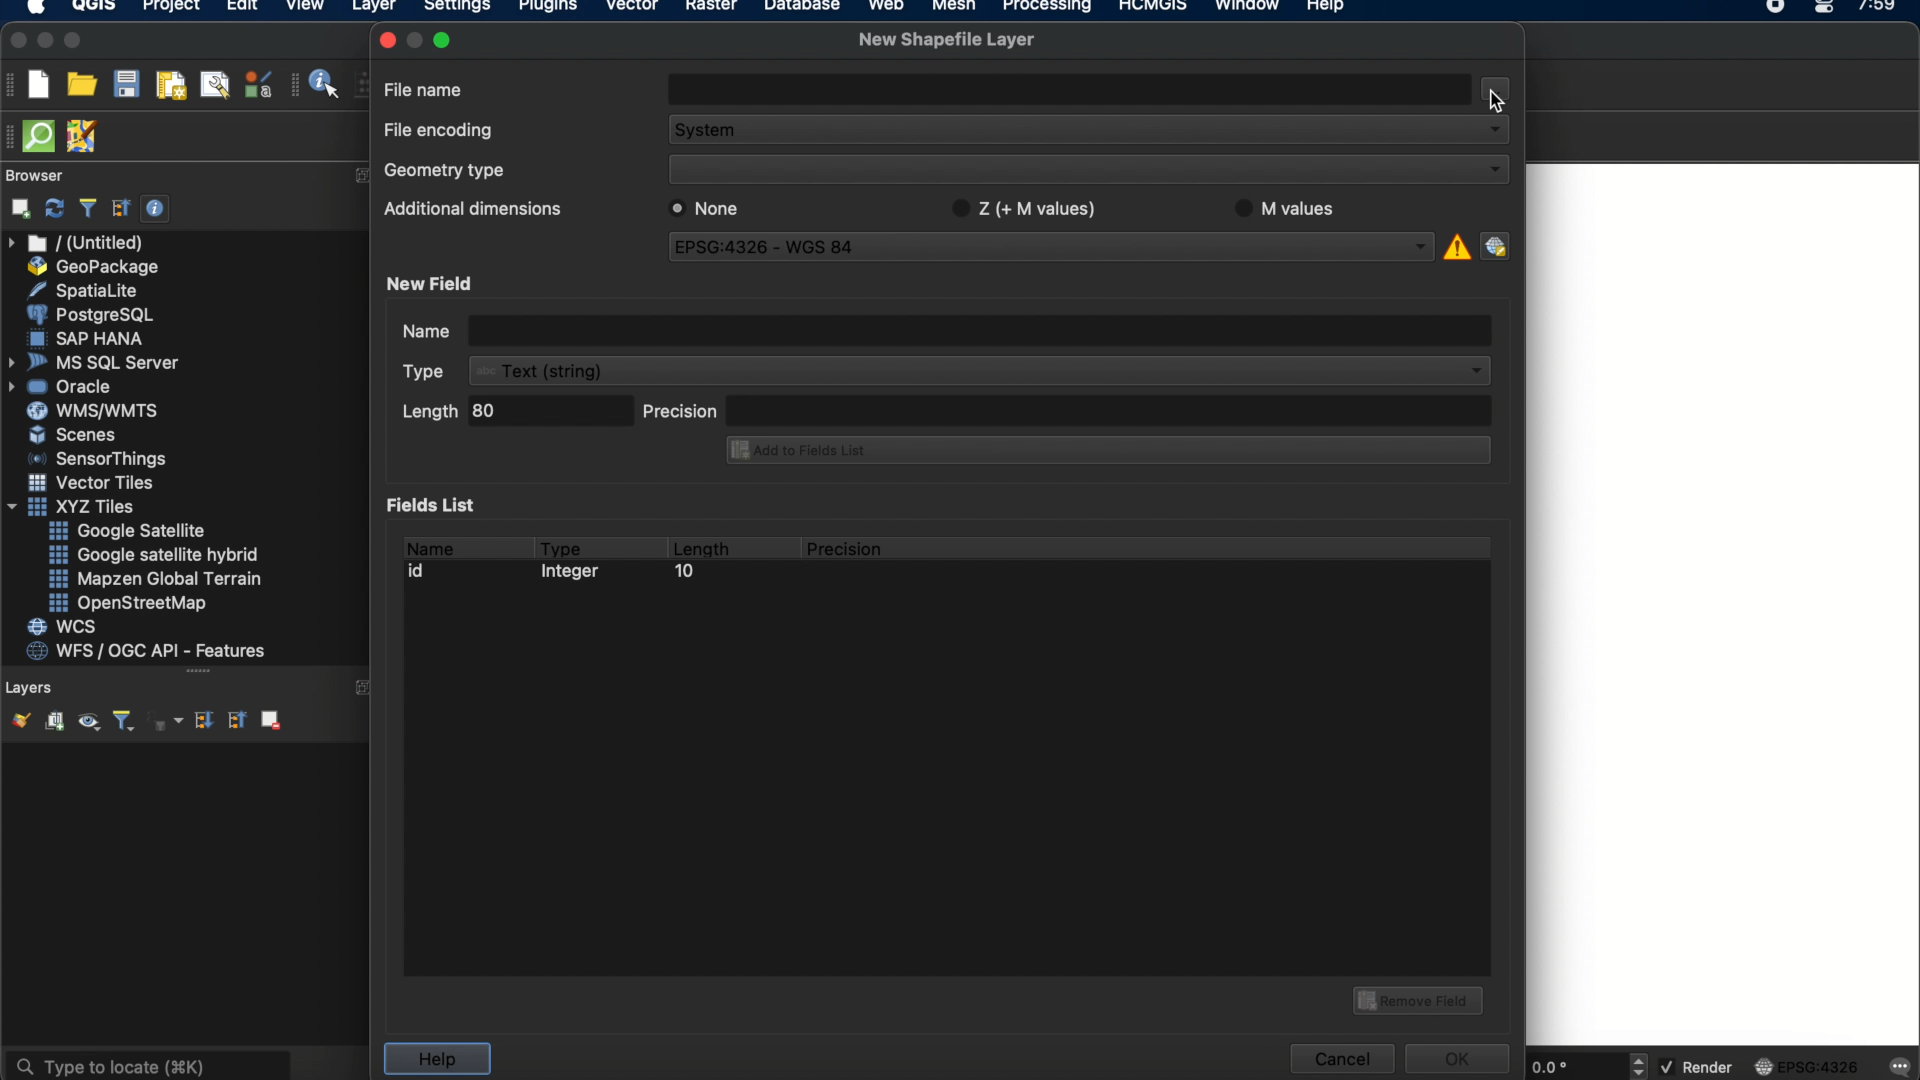 The image size is (1920, 1080). What do you see at coordinates (12, 135) in the screenshot?
I see `hidden toolbar` at bounding box center [12, 135].